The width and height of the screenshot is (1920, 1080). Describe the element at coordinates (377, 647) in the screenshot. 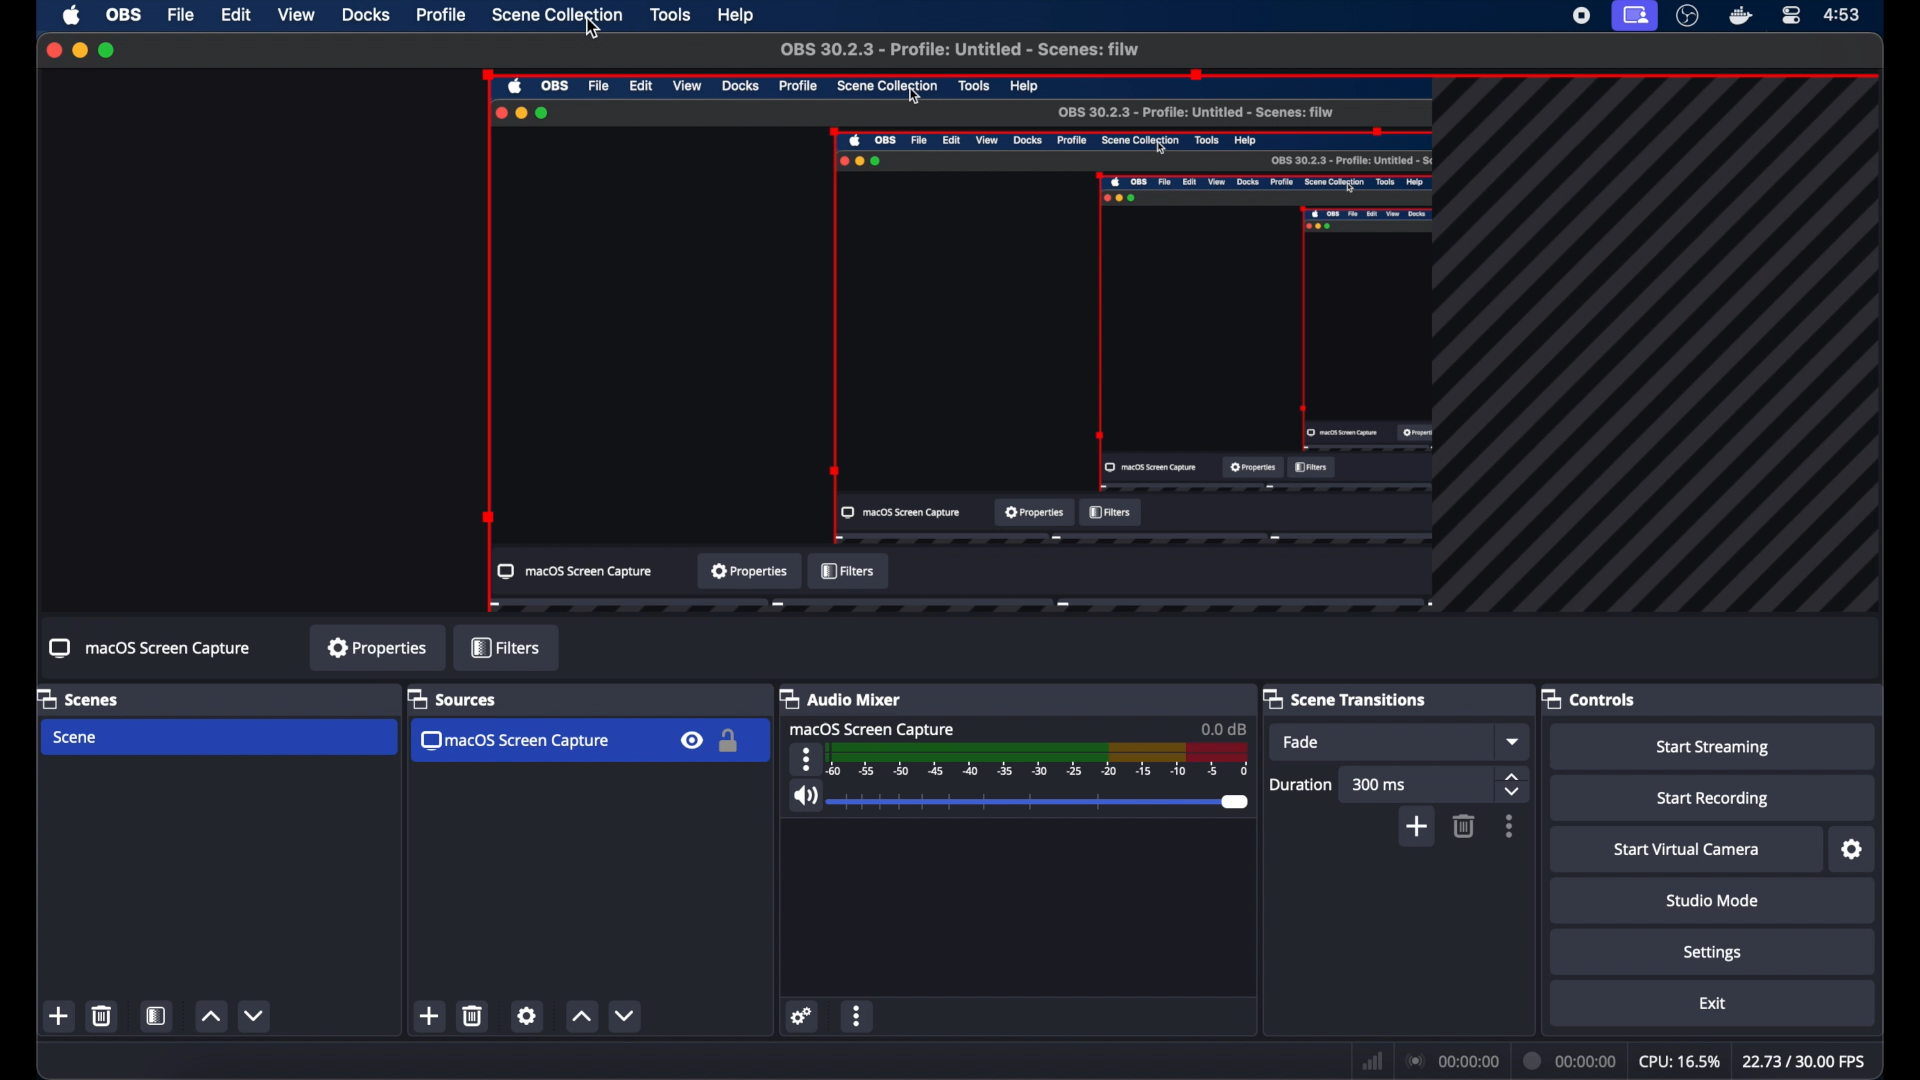

I see `properties` at that location.